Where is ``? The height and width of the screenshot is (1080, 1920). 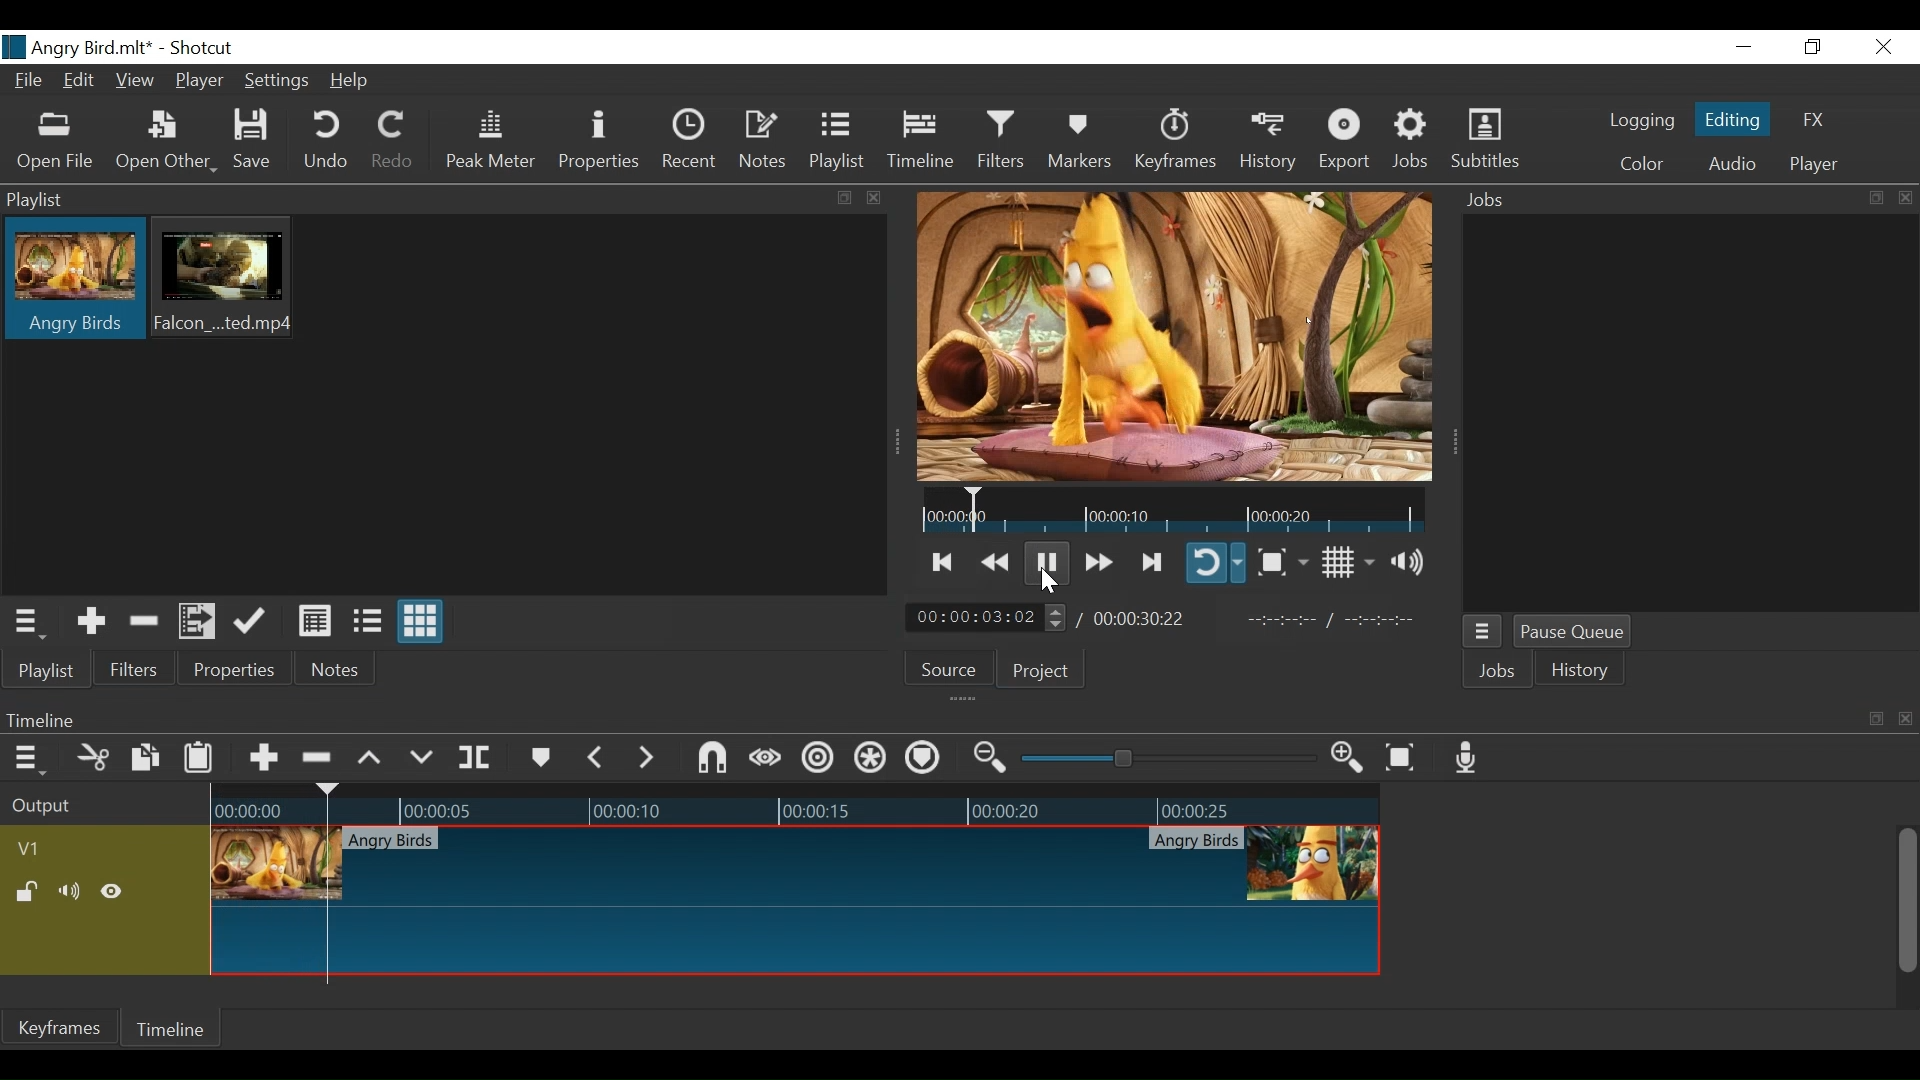
 is located at coordinates (961, 718).